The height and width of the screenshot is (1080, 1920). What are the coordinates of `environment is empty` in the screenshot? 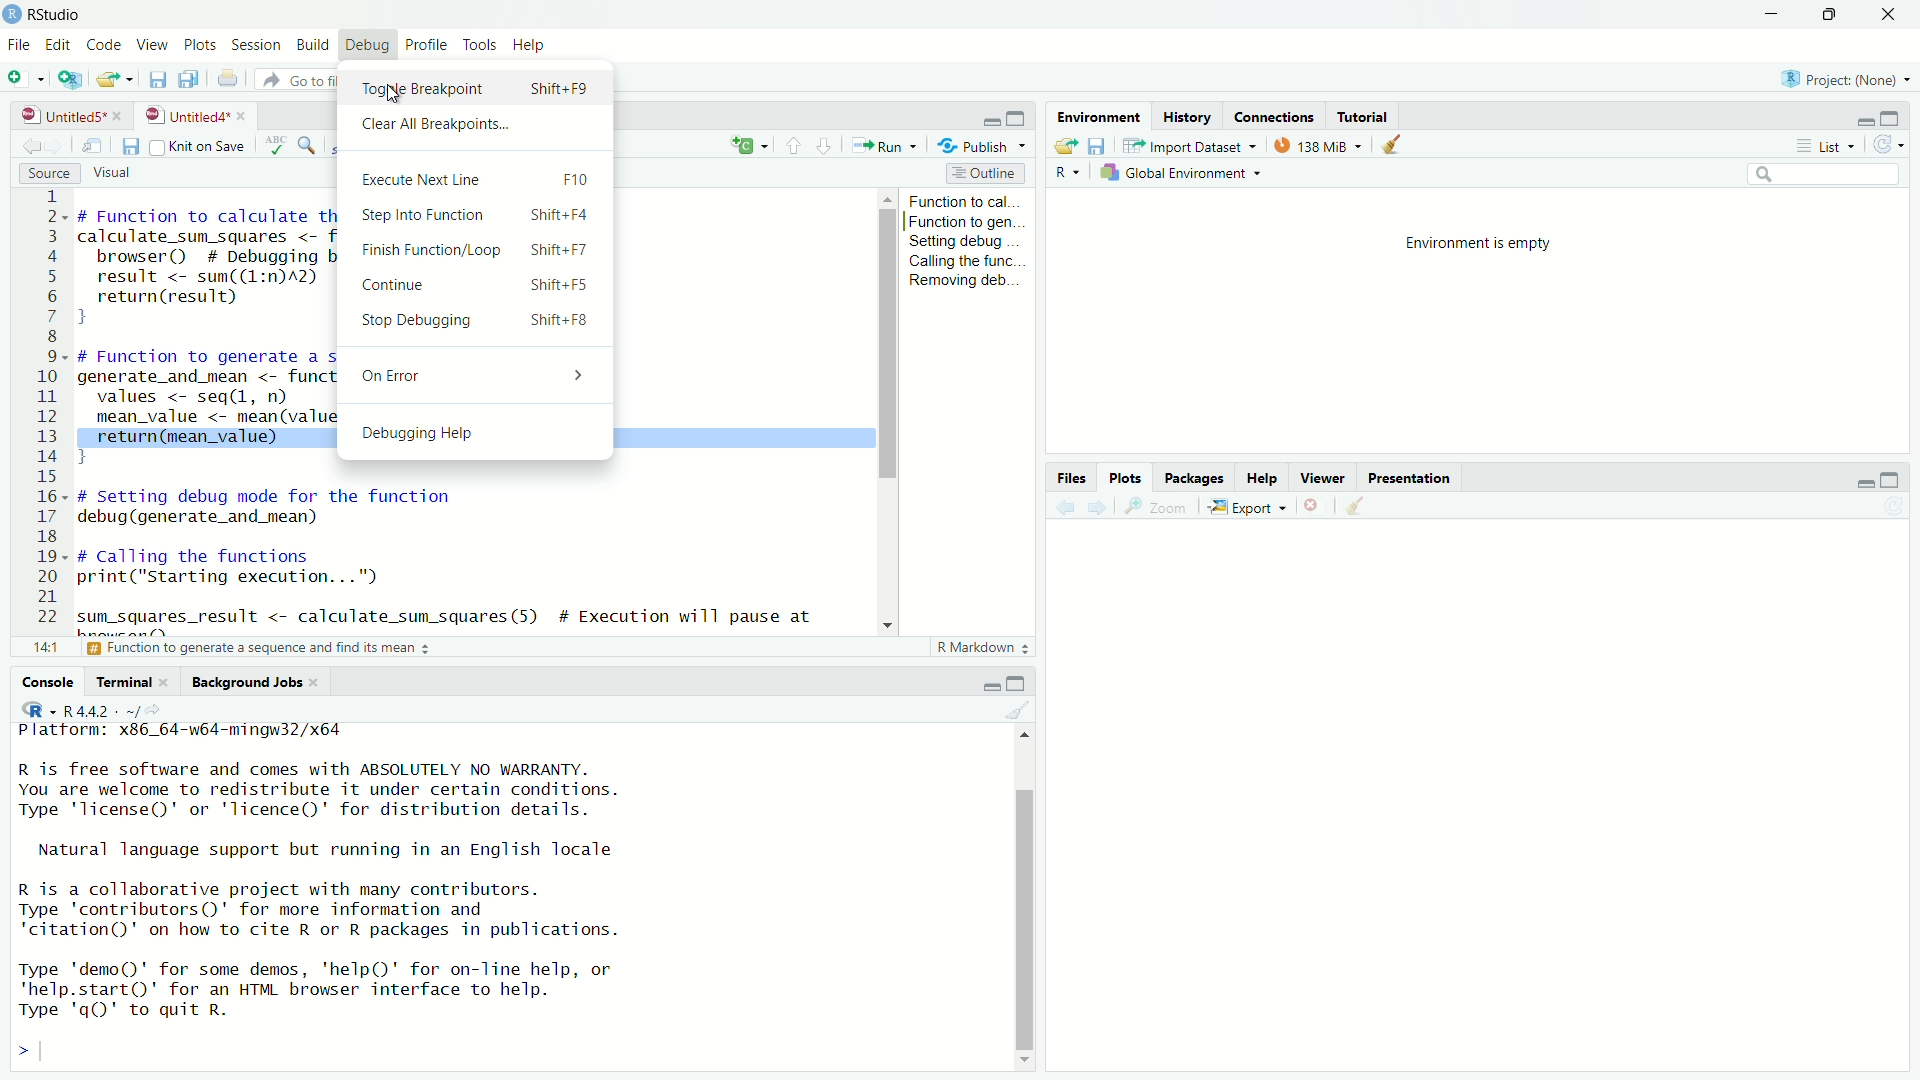 It's located at (1497, 246).